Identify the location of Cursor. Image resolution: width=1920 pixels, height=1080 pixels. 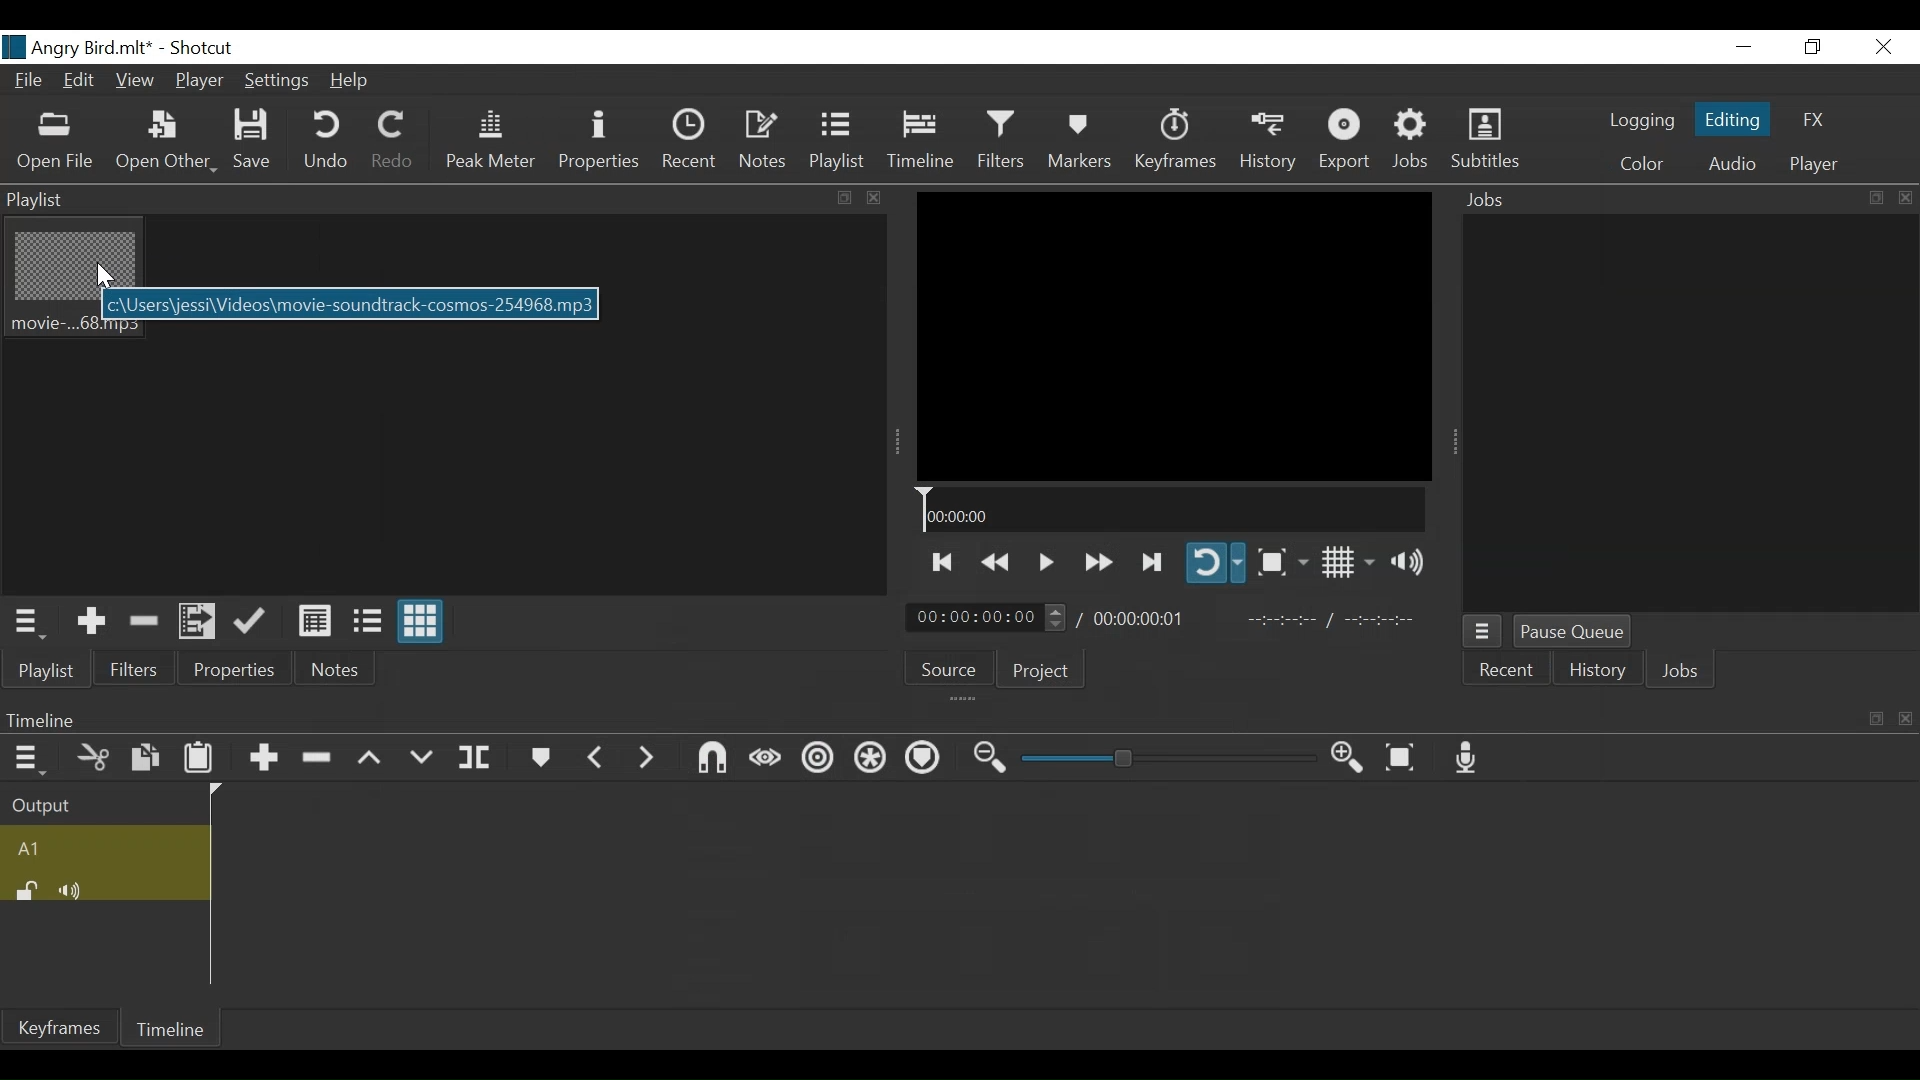
(101, 277).